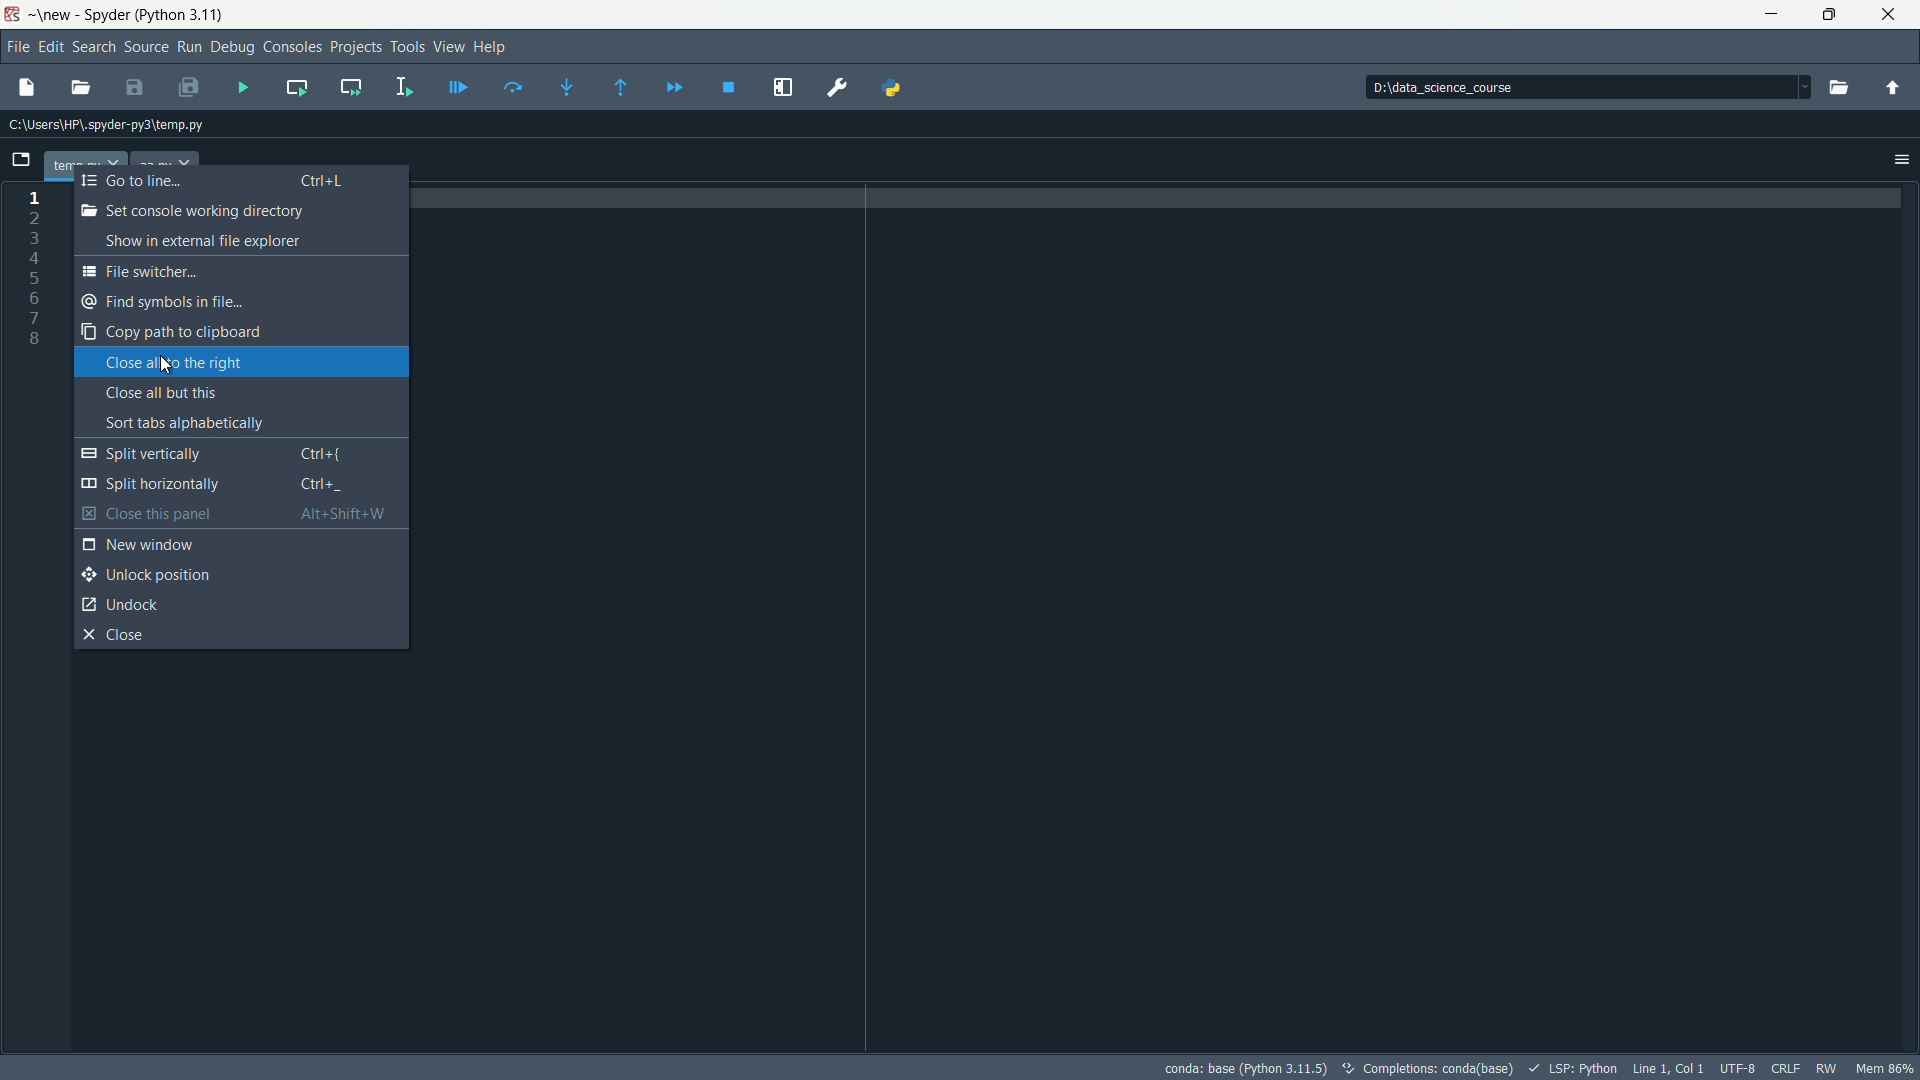 The image size is (1920, 1080). I want to click on text, so click(1427, 1068).